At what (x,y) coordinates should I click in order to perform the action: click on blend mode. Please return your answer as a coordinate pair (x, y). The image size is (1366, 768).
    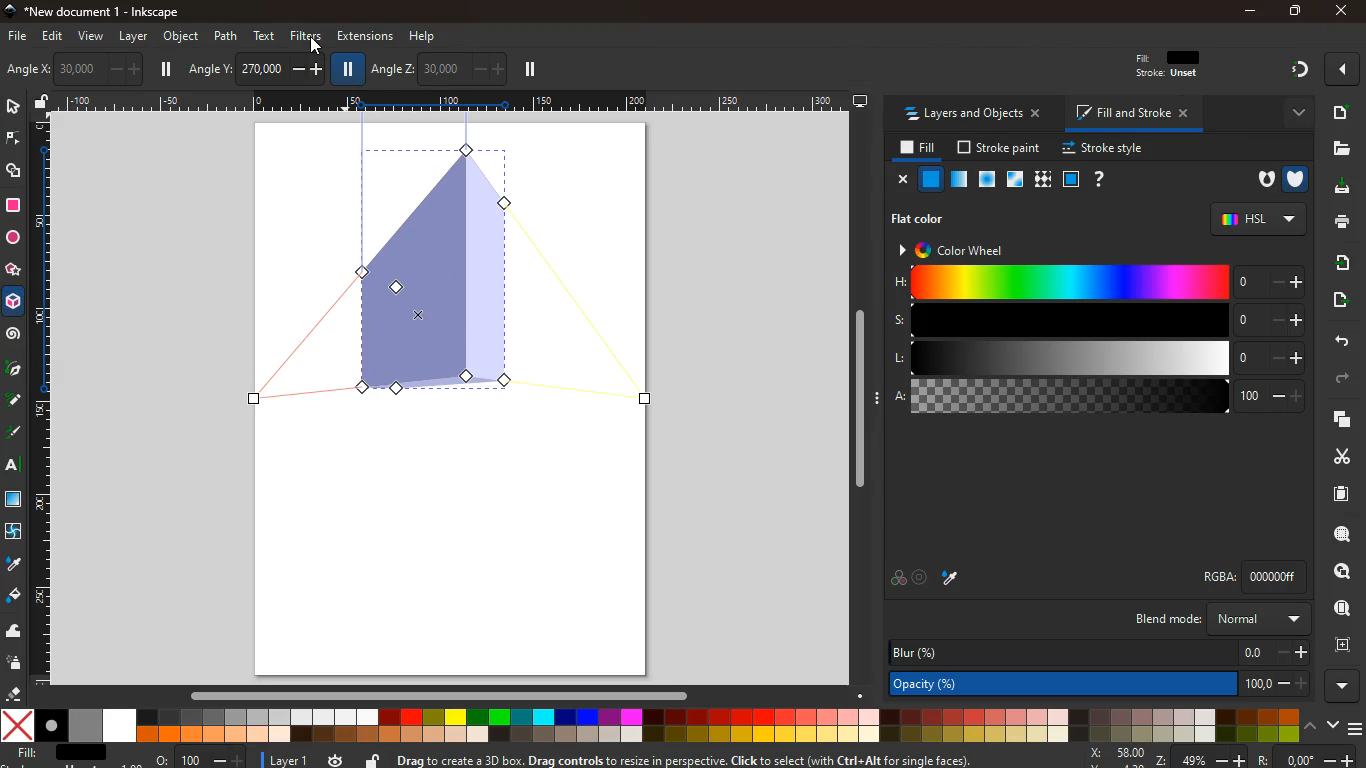
    Looking at the image, I should click on (1218, 620).